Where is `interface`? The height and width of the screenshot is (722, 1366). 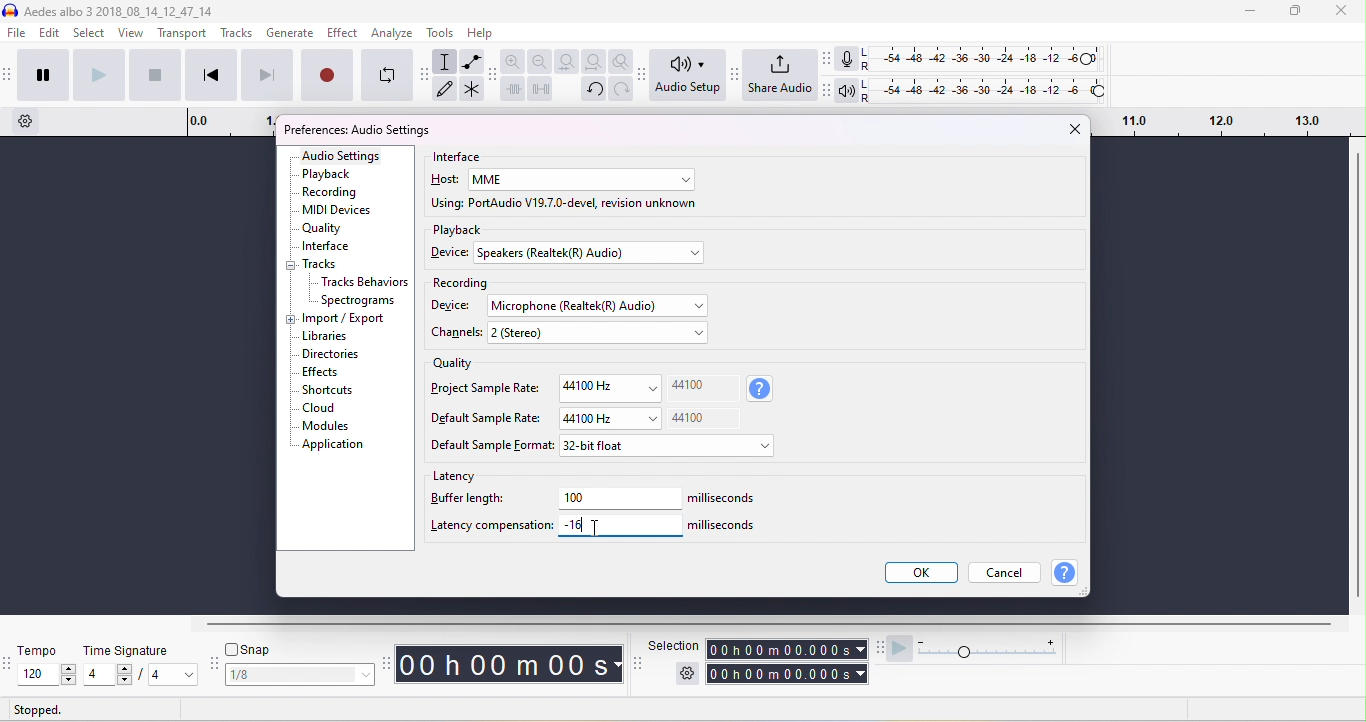 interface is located at coordinates (325, 247).